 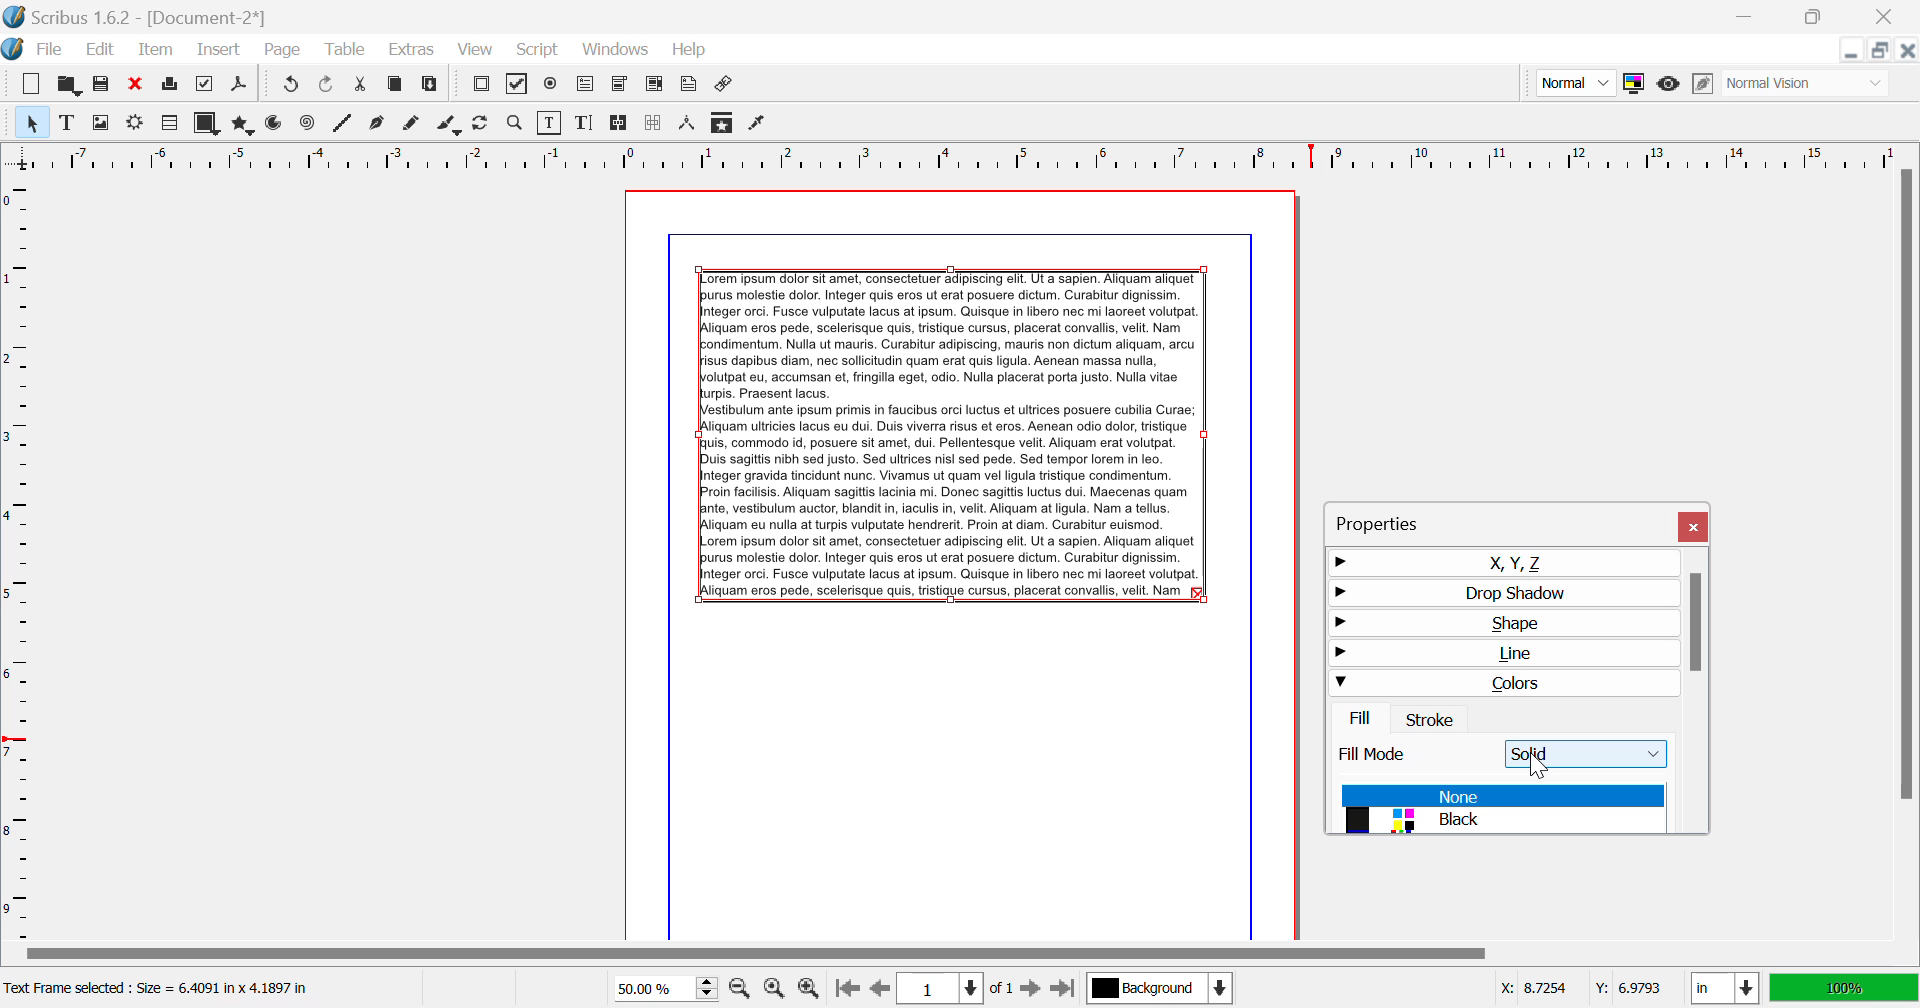 I want to click on Vertical Page Margin, so click(x=990, y=156).